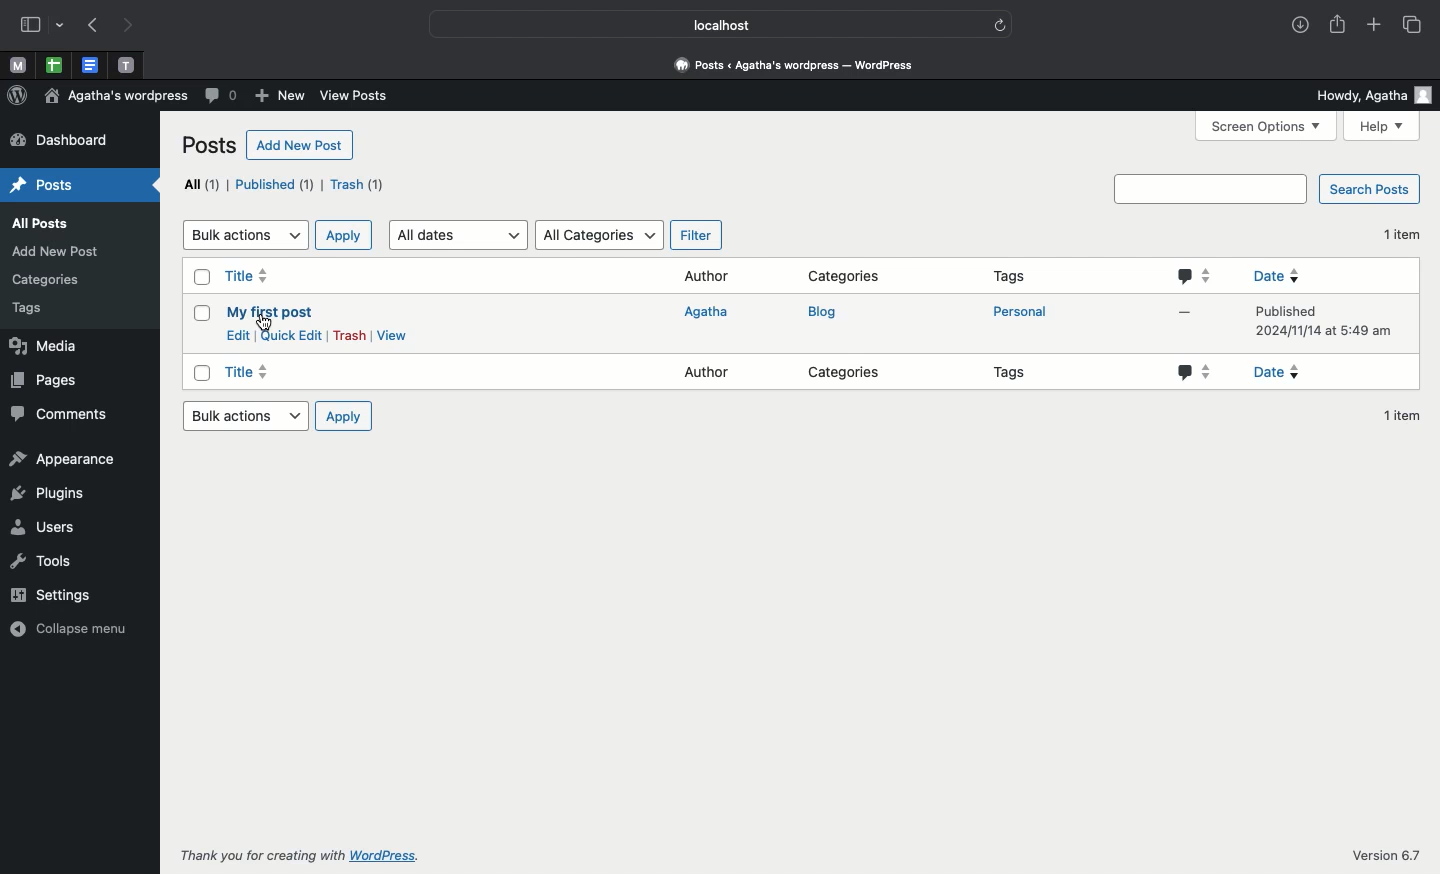 This screenshot has width=1440, height=874. I want to click on Trash, so click(348, 335).